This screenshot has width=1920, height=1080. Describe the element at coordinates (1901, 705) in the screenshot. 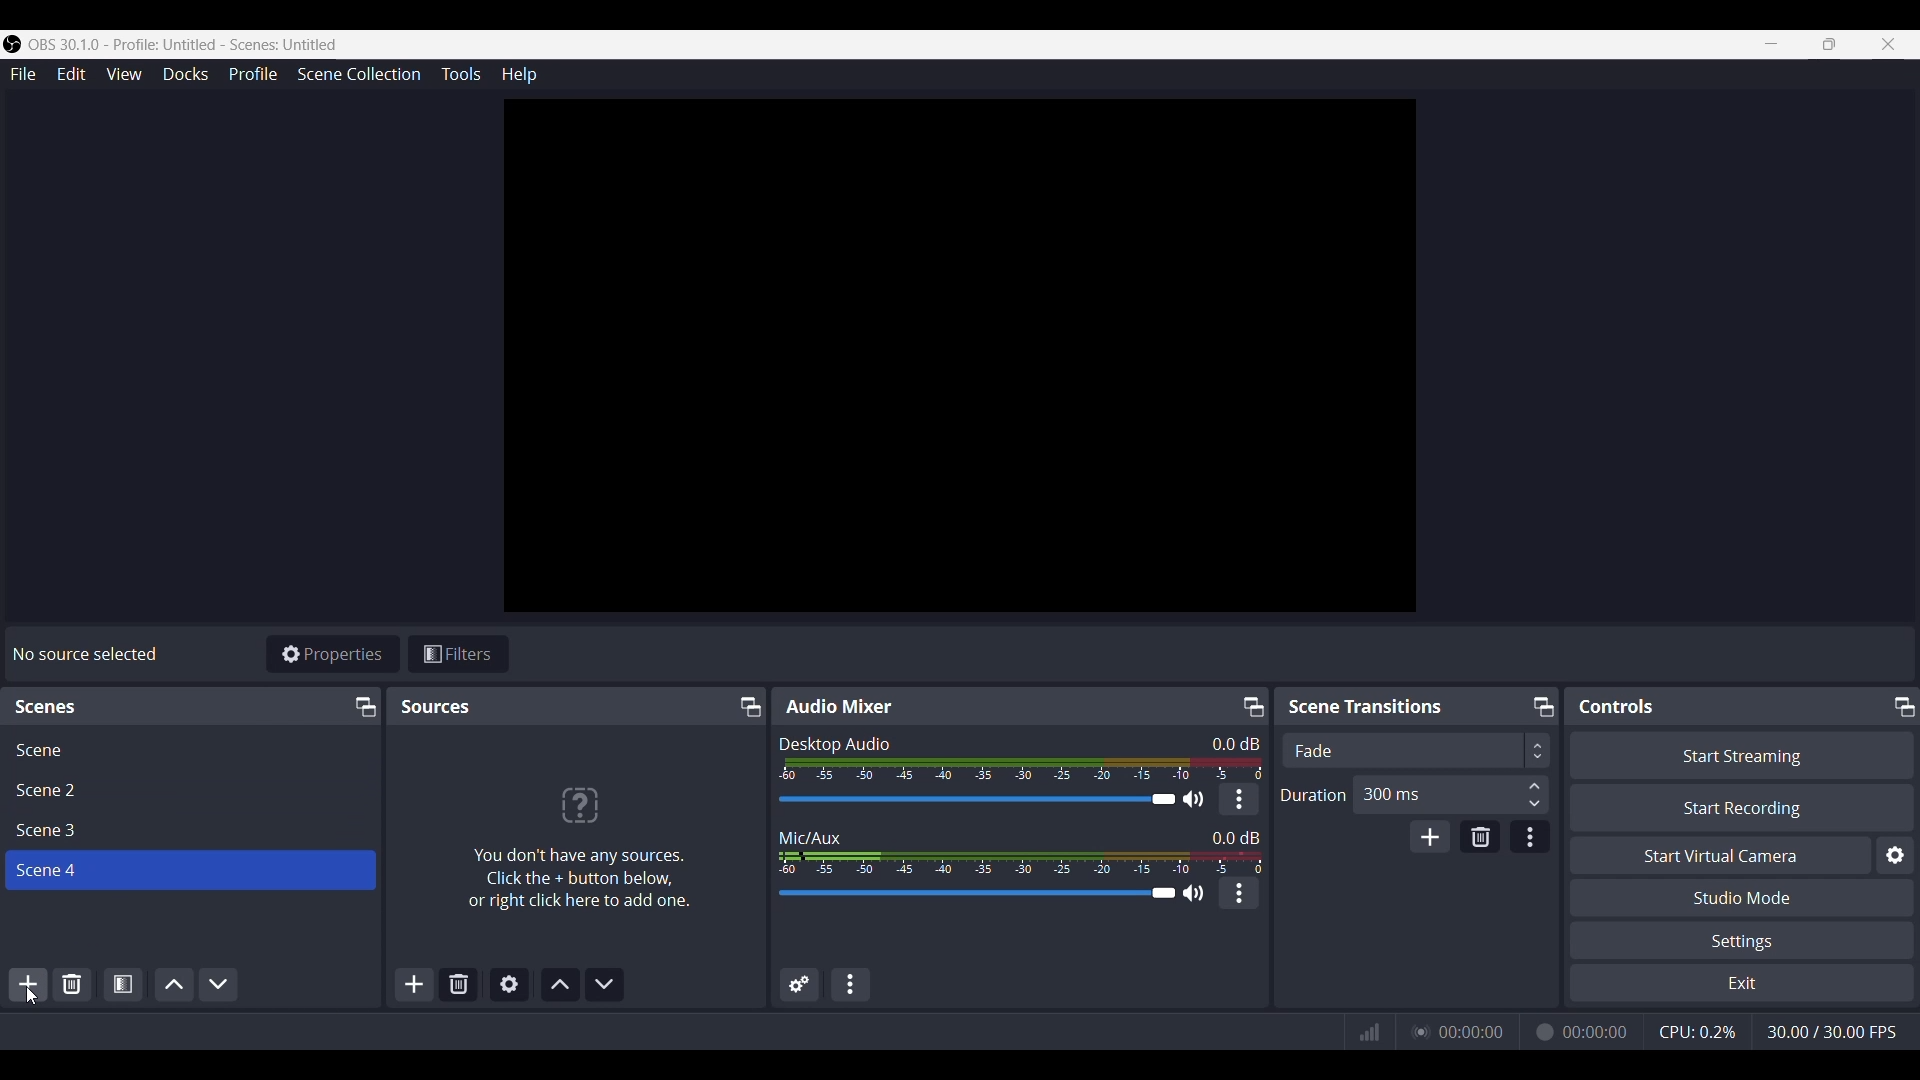

I see `Minimize` at that location.